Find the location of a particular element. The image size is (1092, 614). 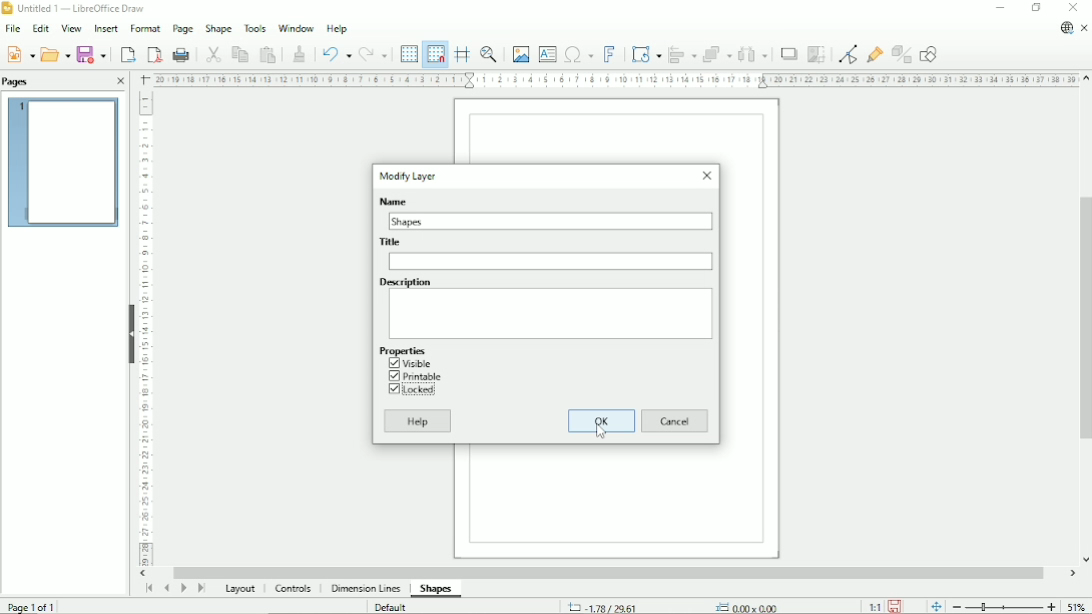

Fit page to current window is located at coordinates (936, 606).